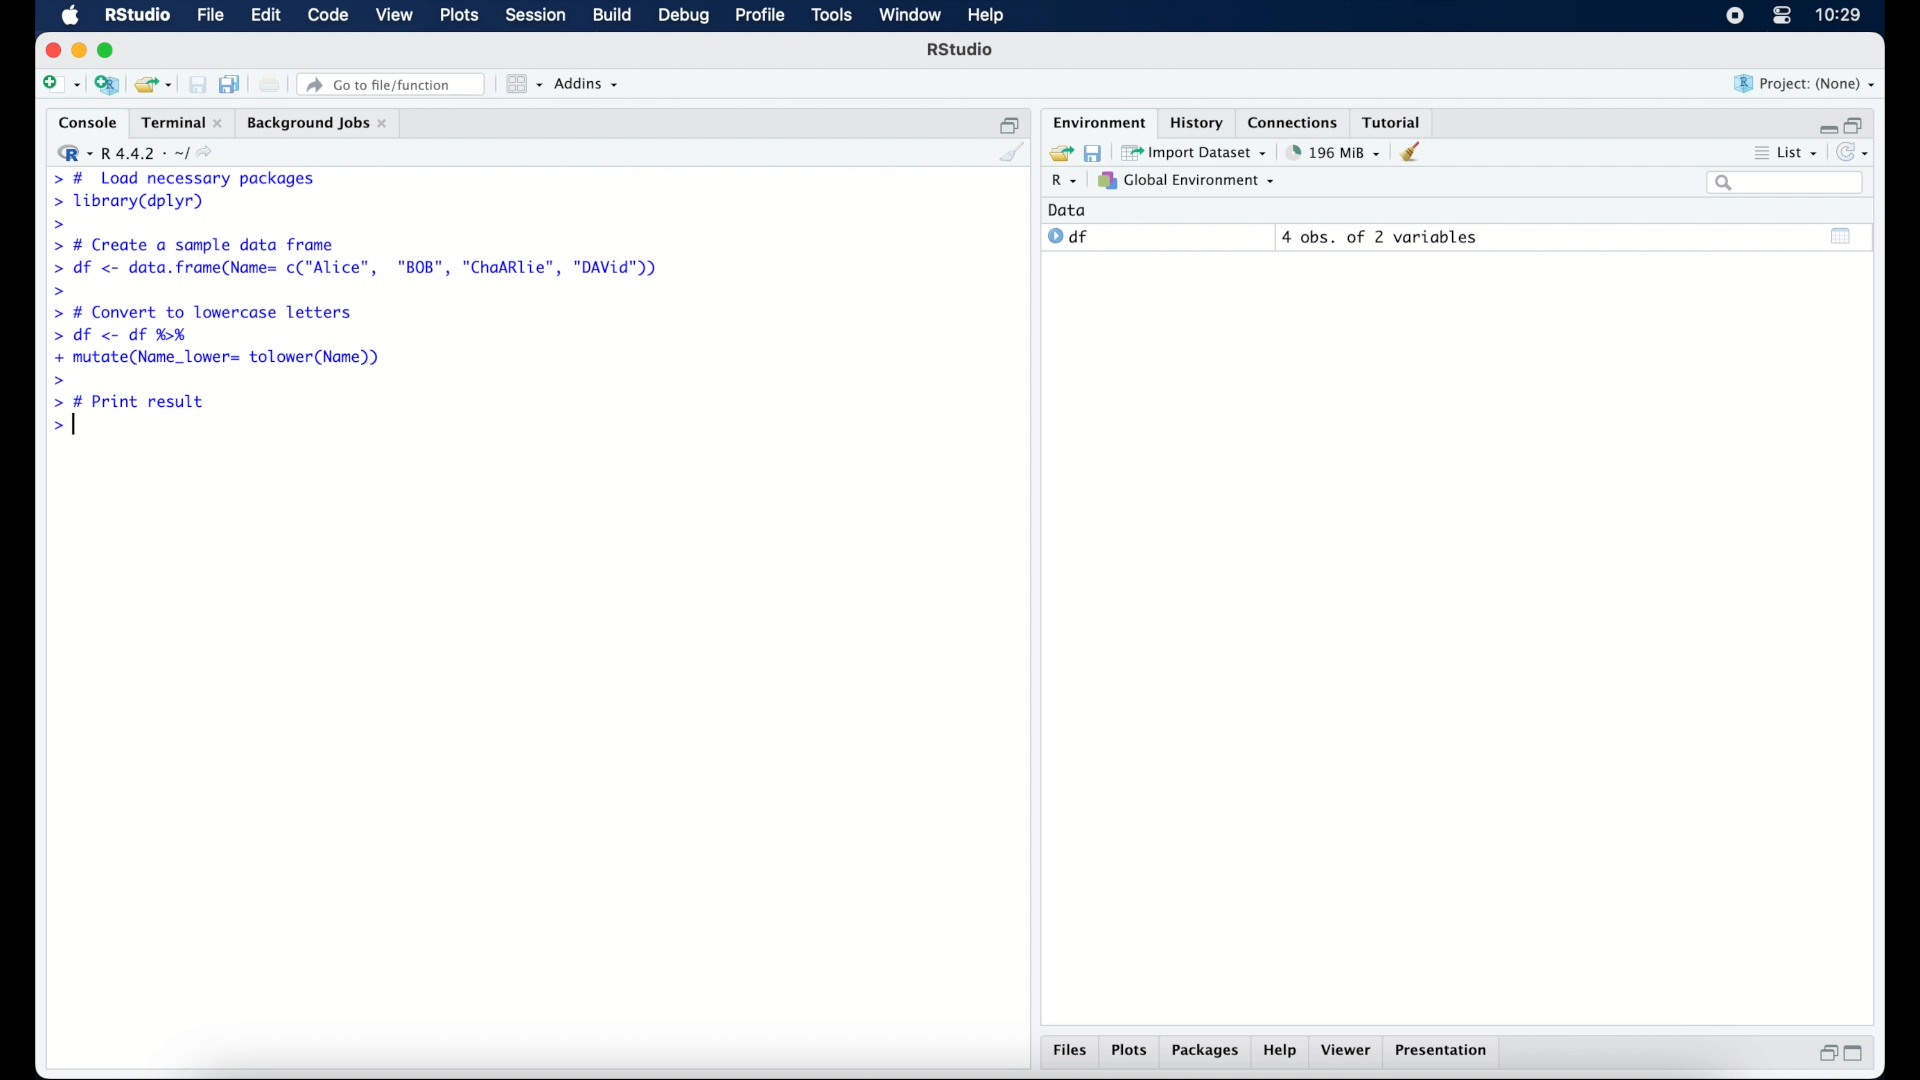  Describe the element at coordinates (79, 50) in the screenshot. I see `minimize` at that location.